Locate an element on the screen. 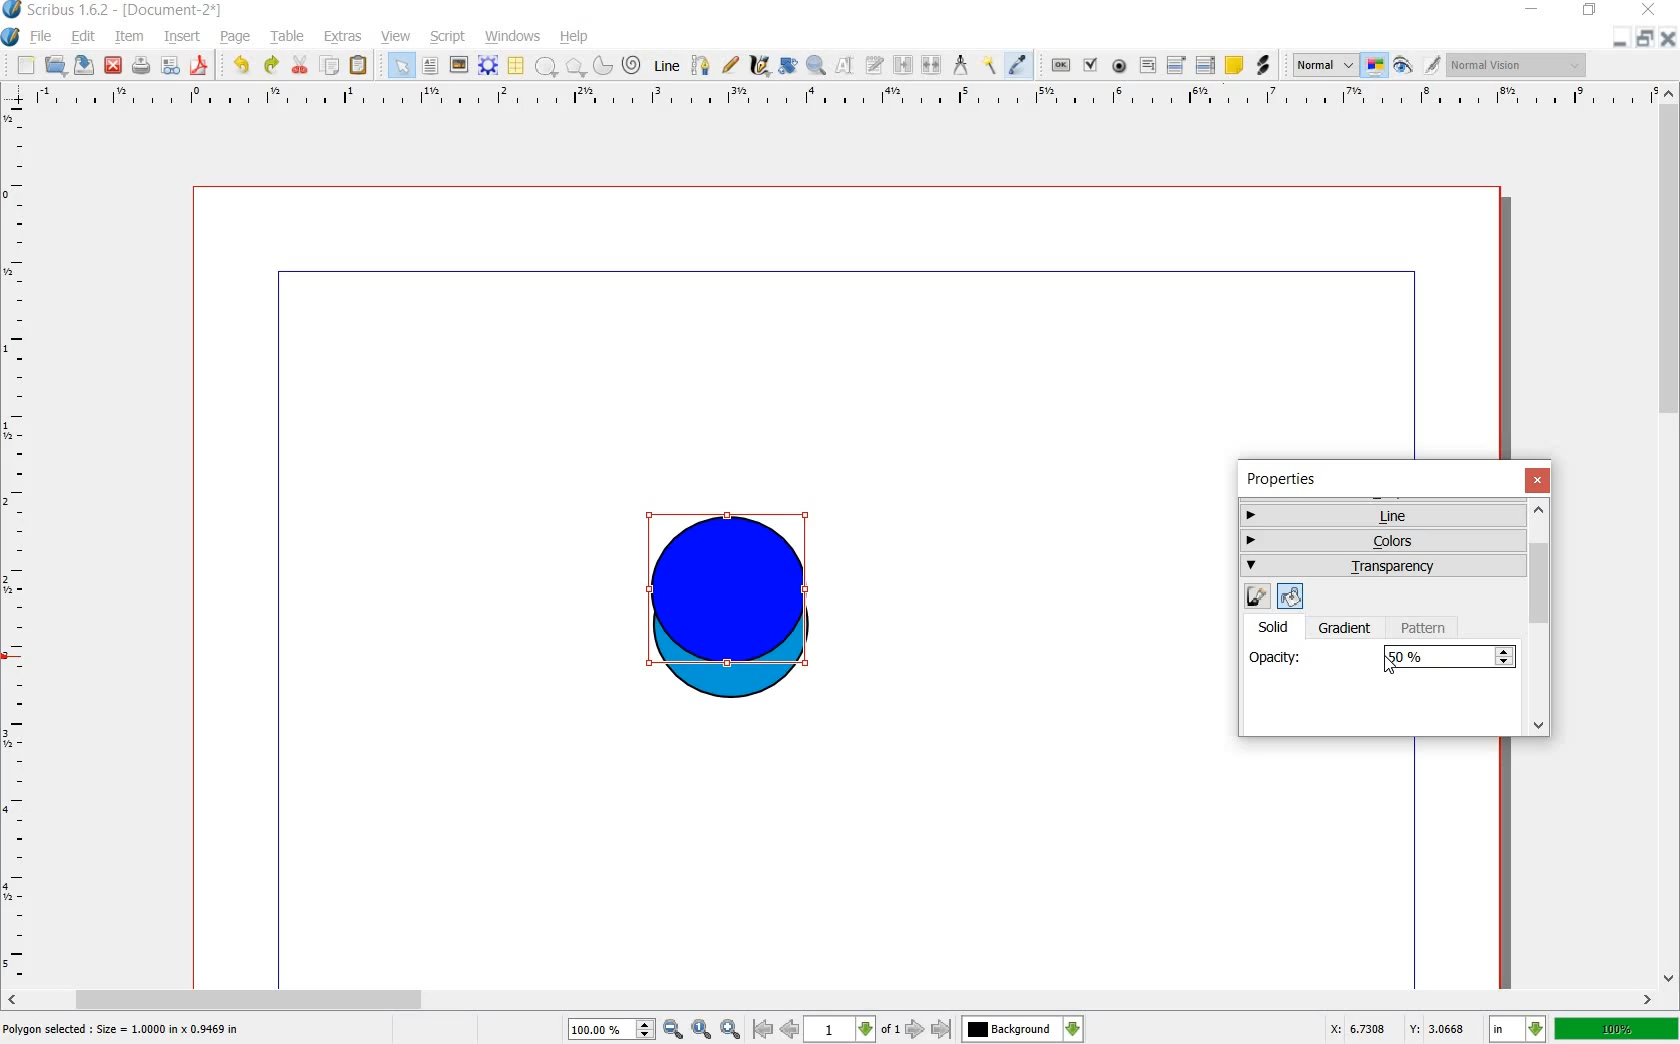 The width and height of the screenshot is (1680, 1044). edit fill color properties is located at coordinates (1288, 595).